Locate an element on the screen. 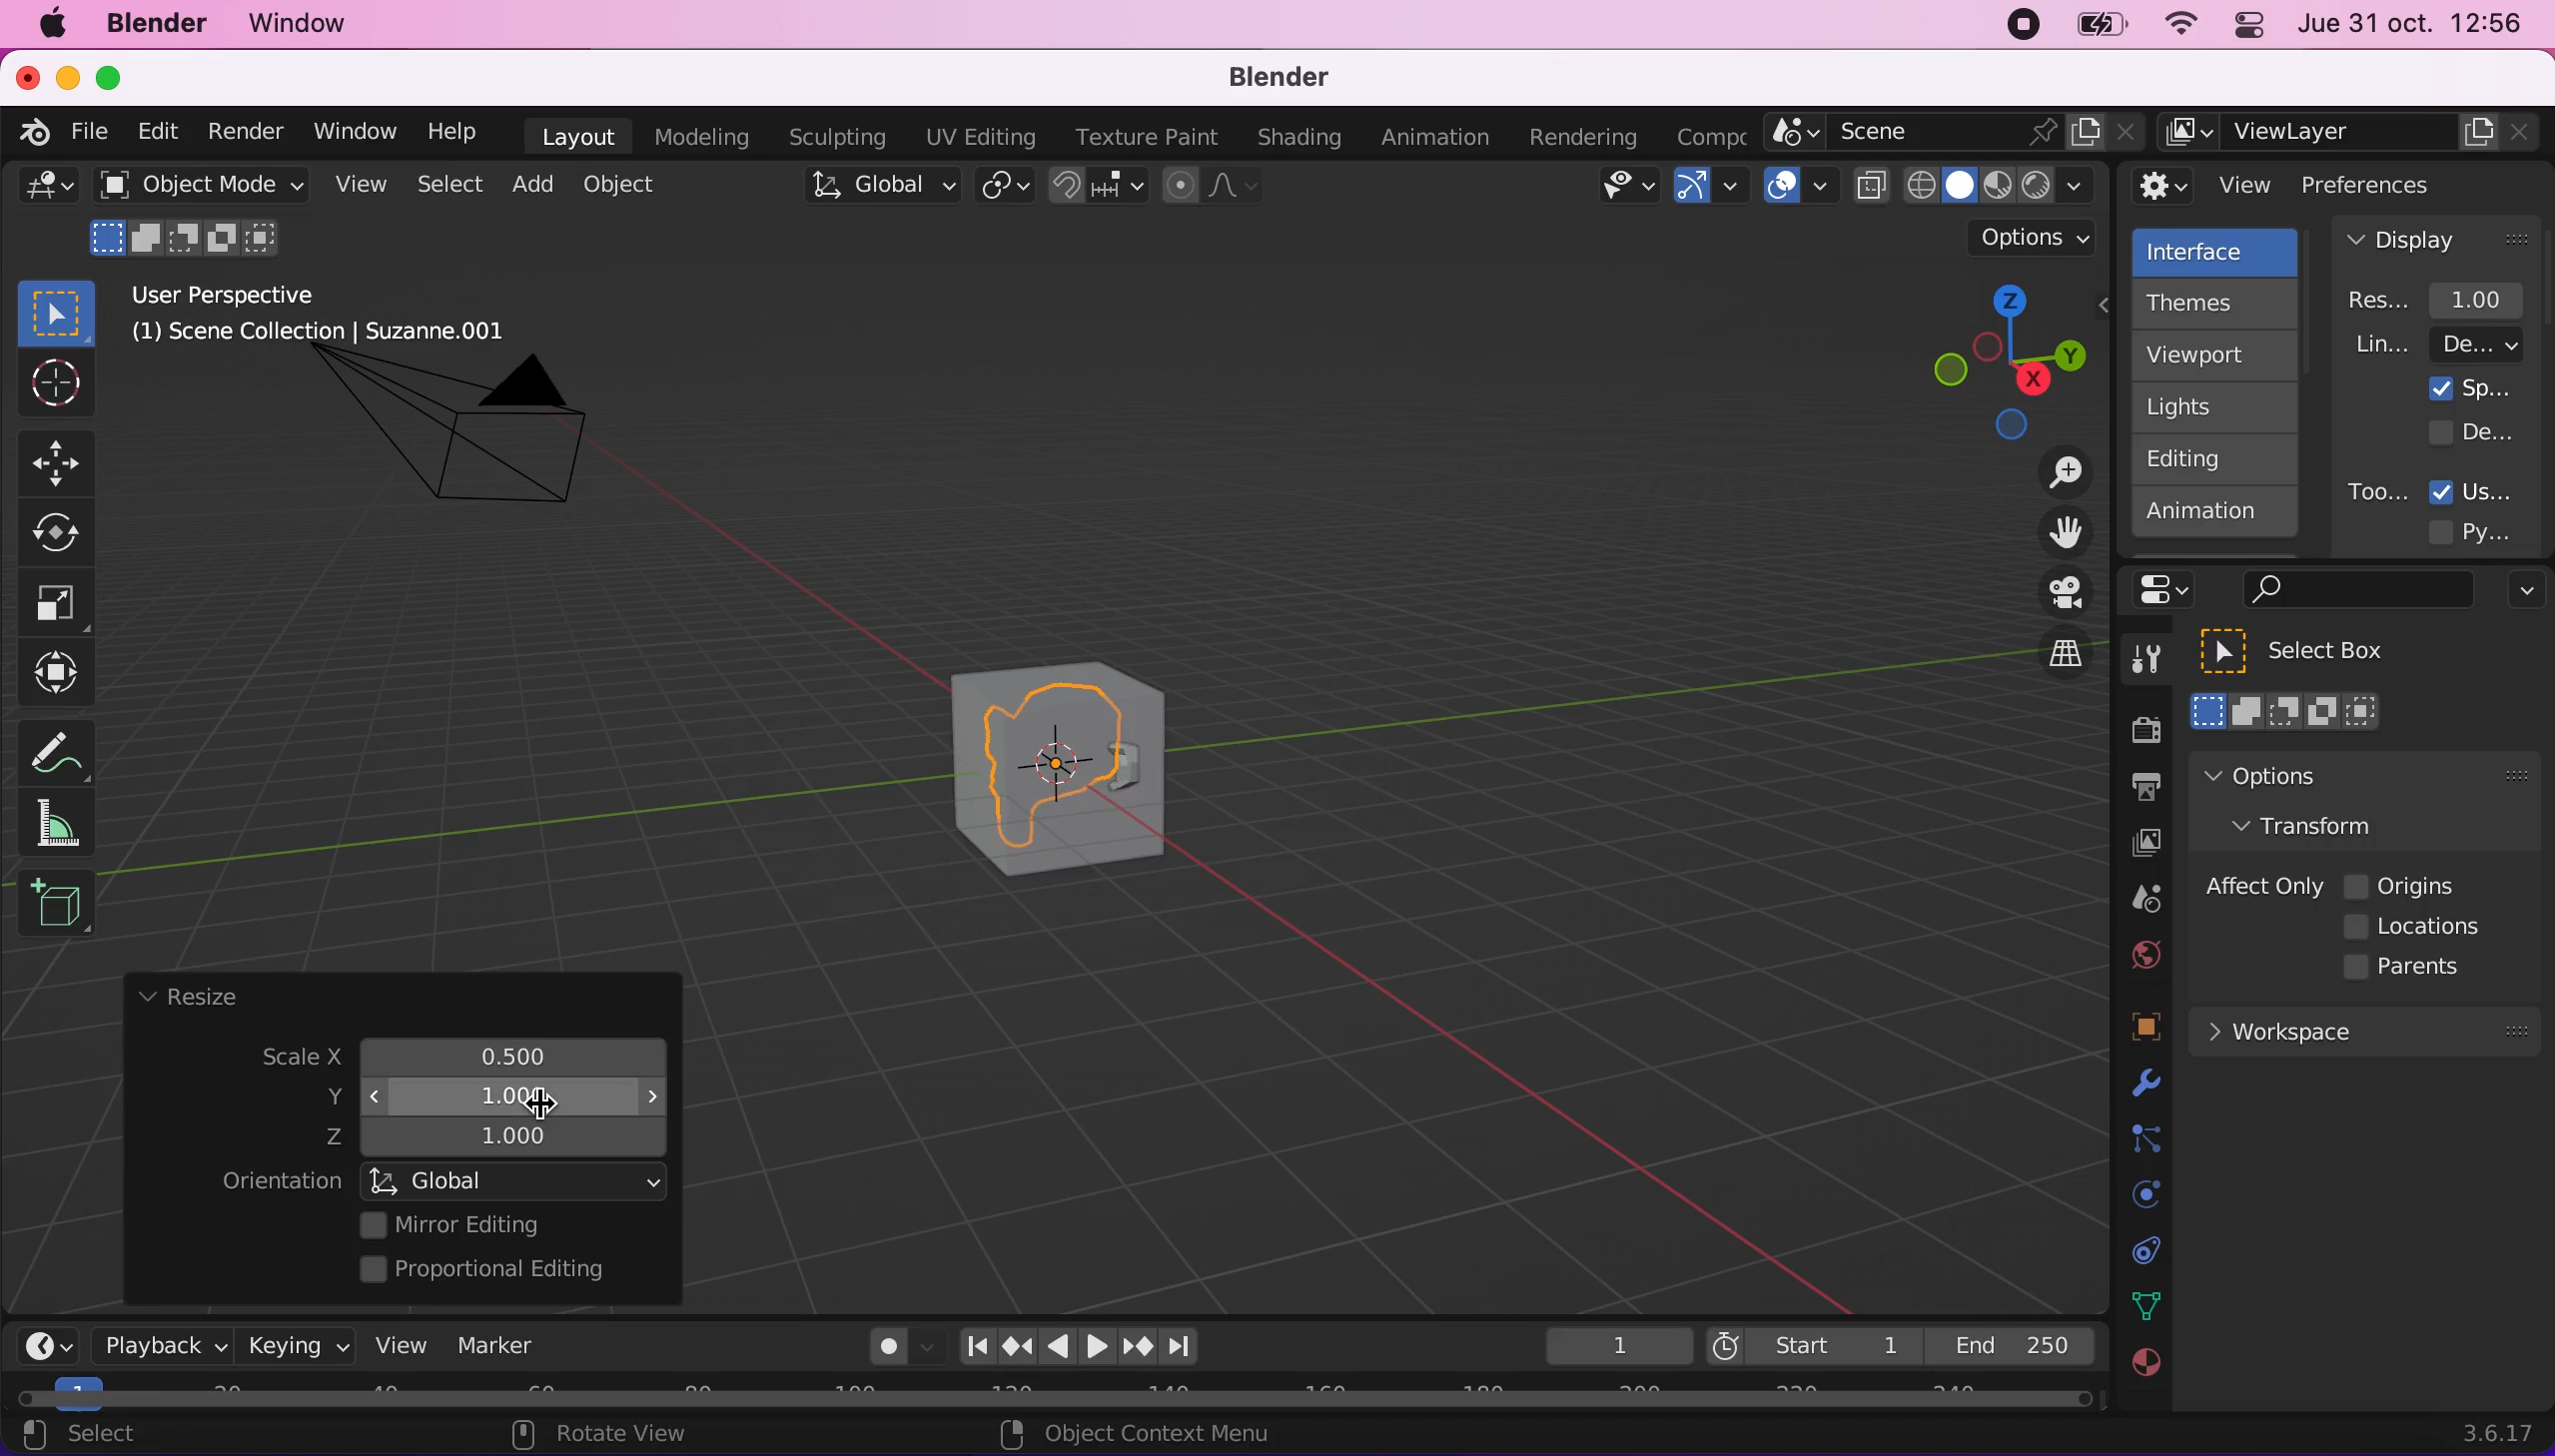  editor type is located at coordinates (40, 1330).